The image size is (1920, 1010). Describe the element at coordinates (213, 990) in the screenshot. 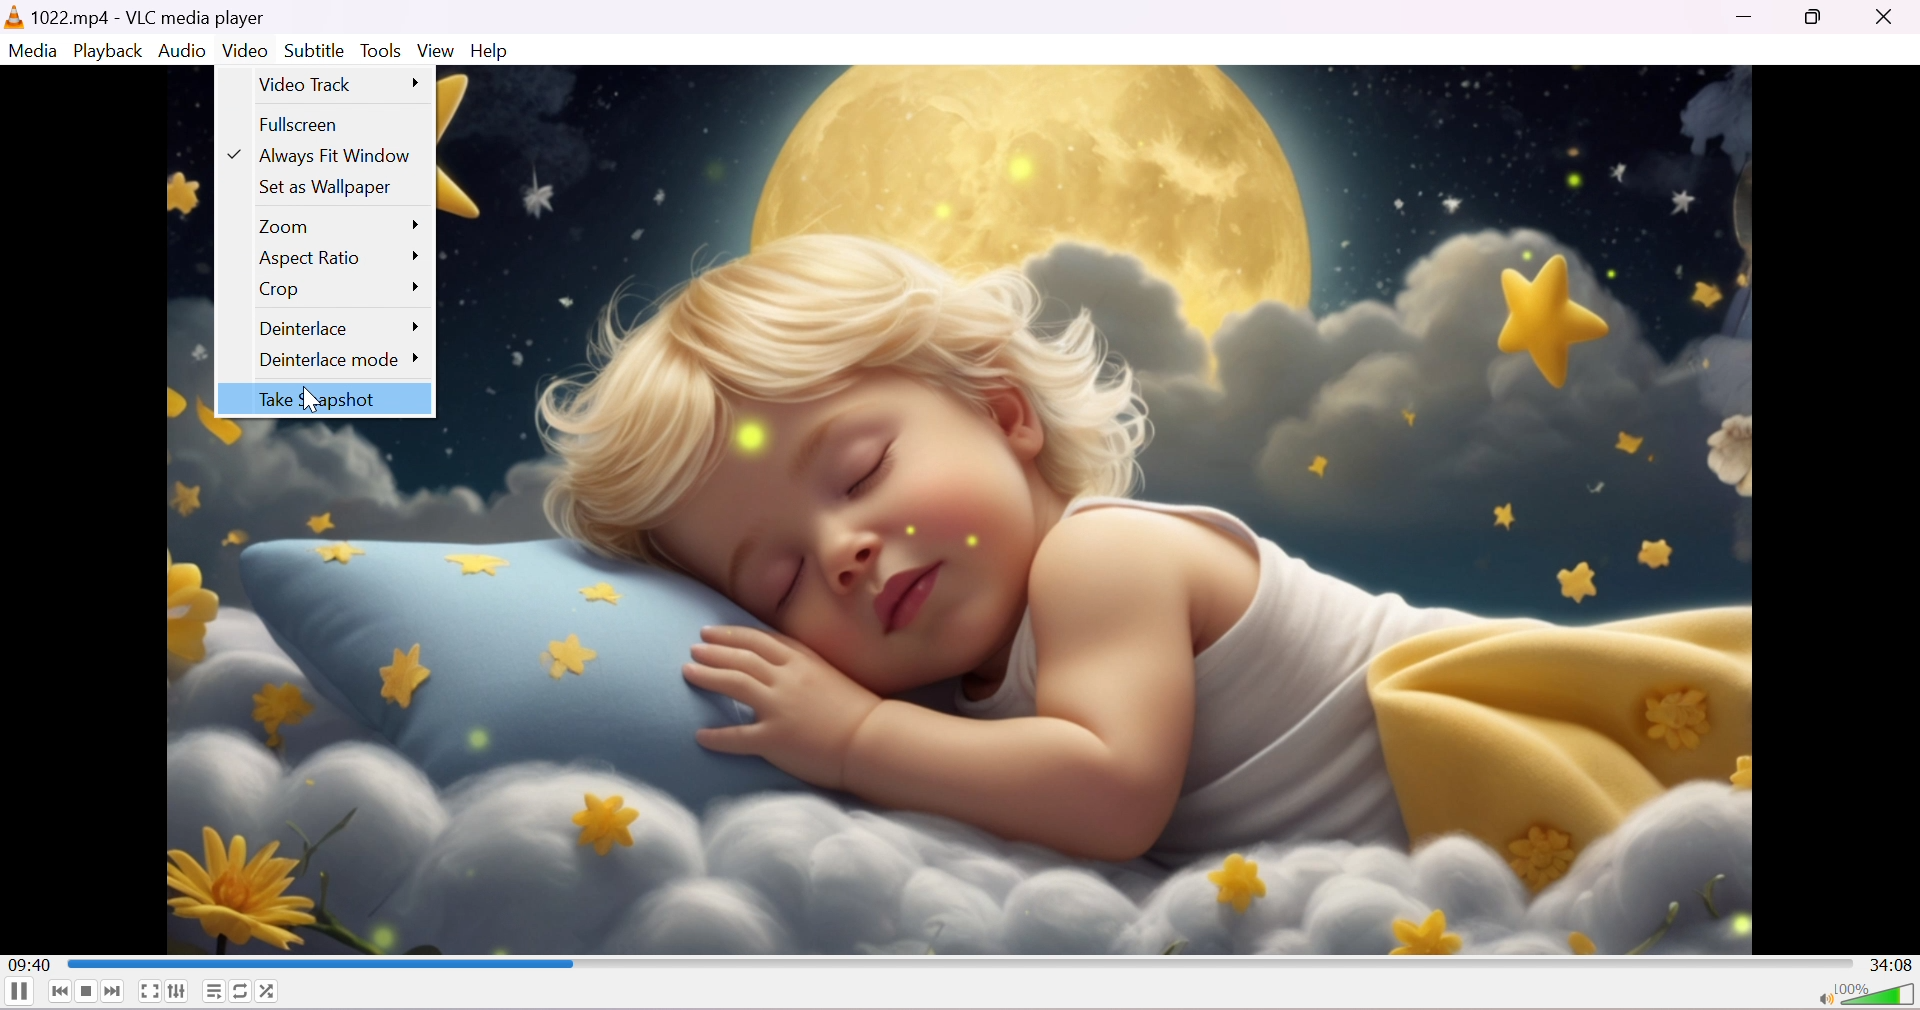

I see `Toggle playlist` at that location.